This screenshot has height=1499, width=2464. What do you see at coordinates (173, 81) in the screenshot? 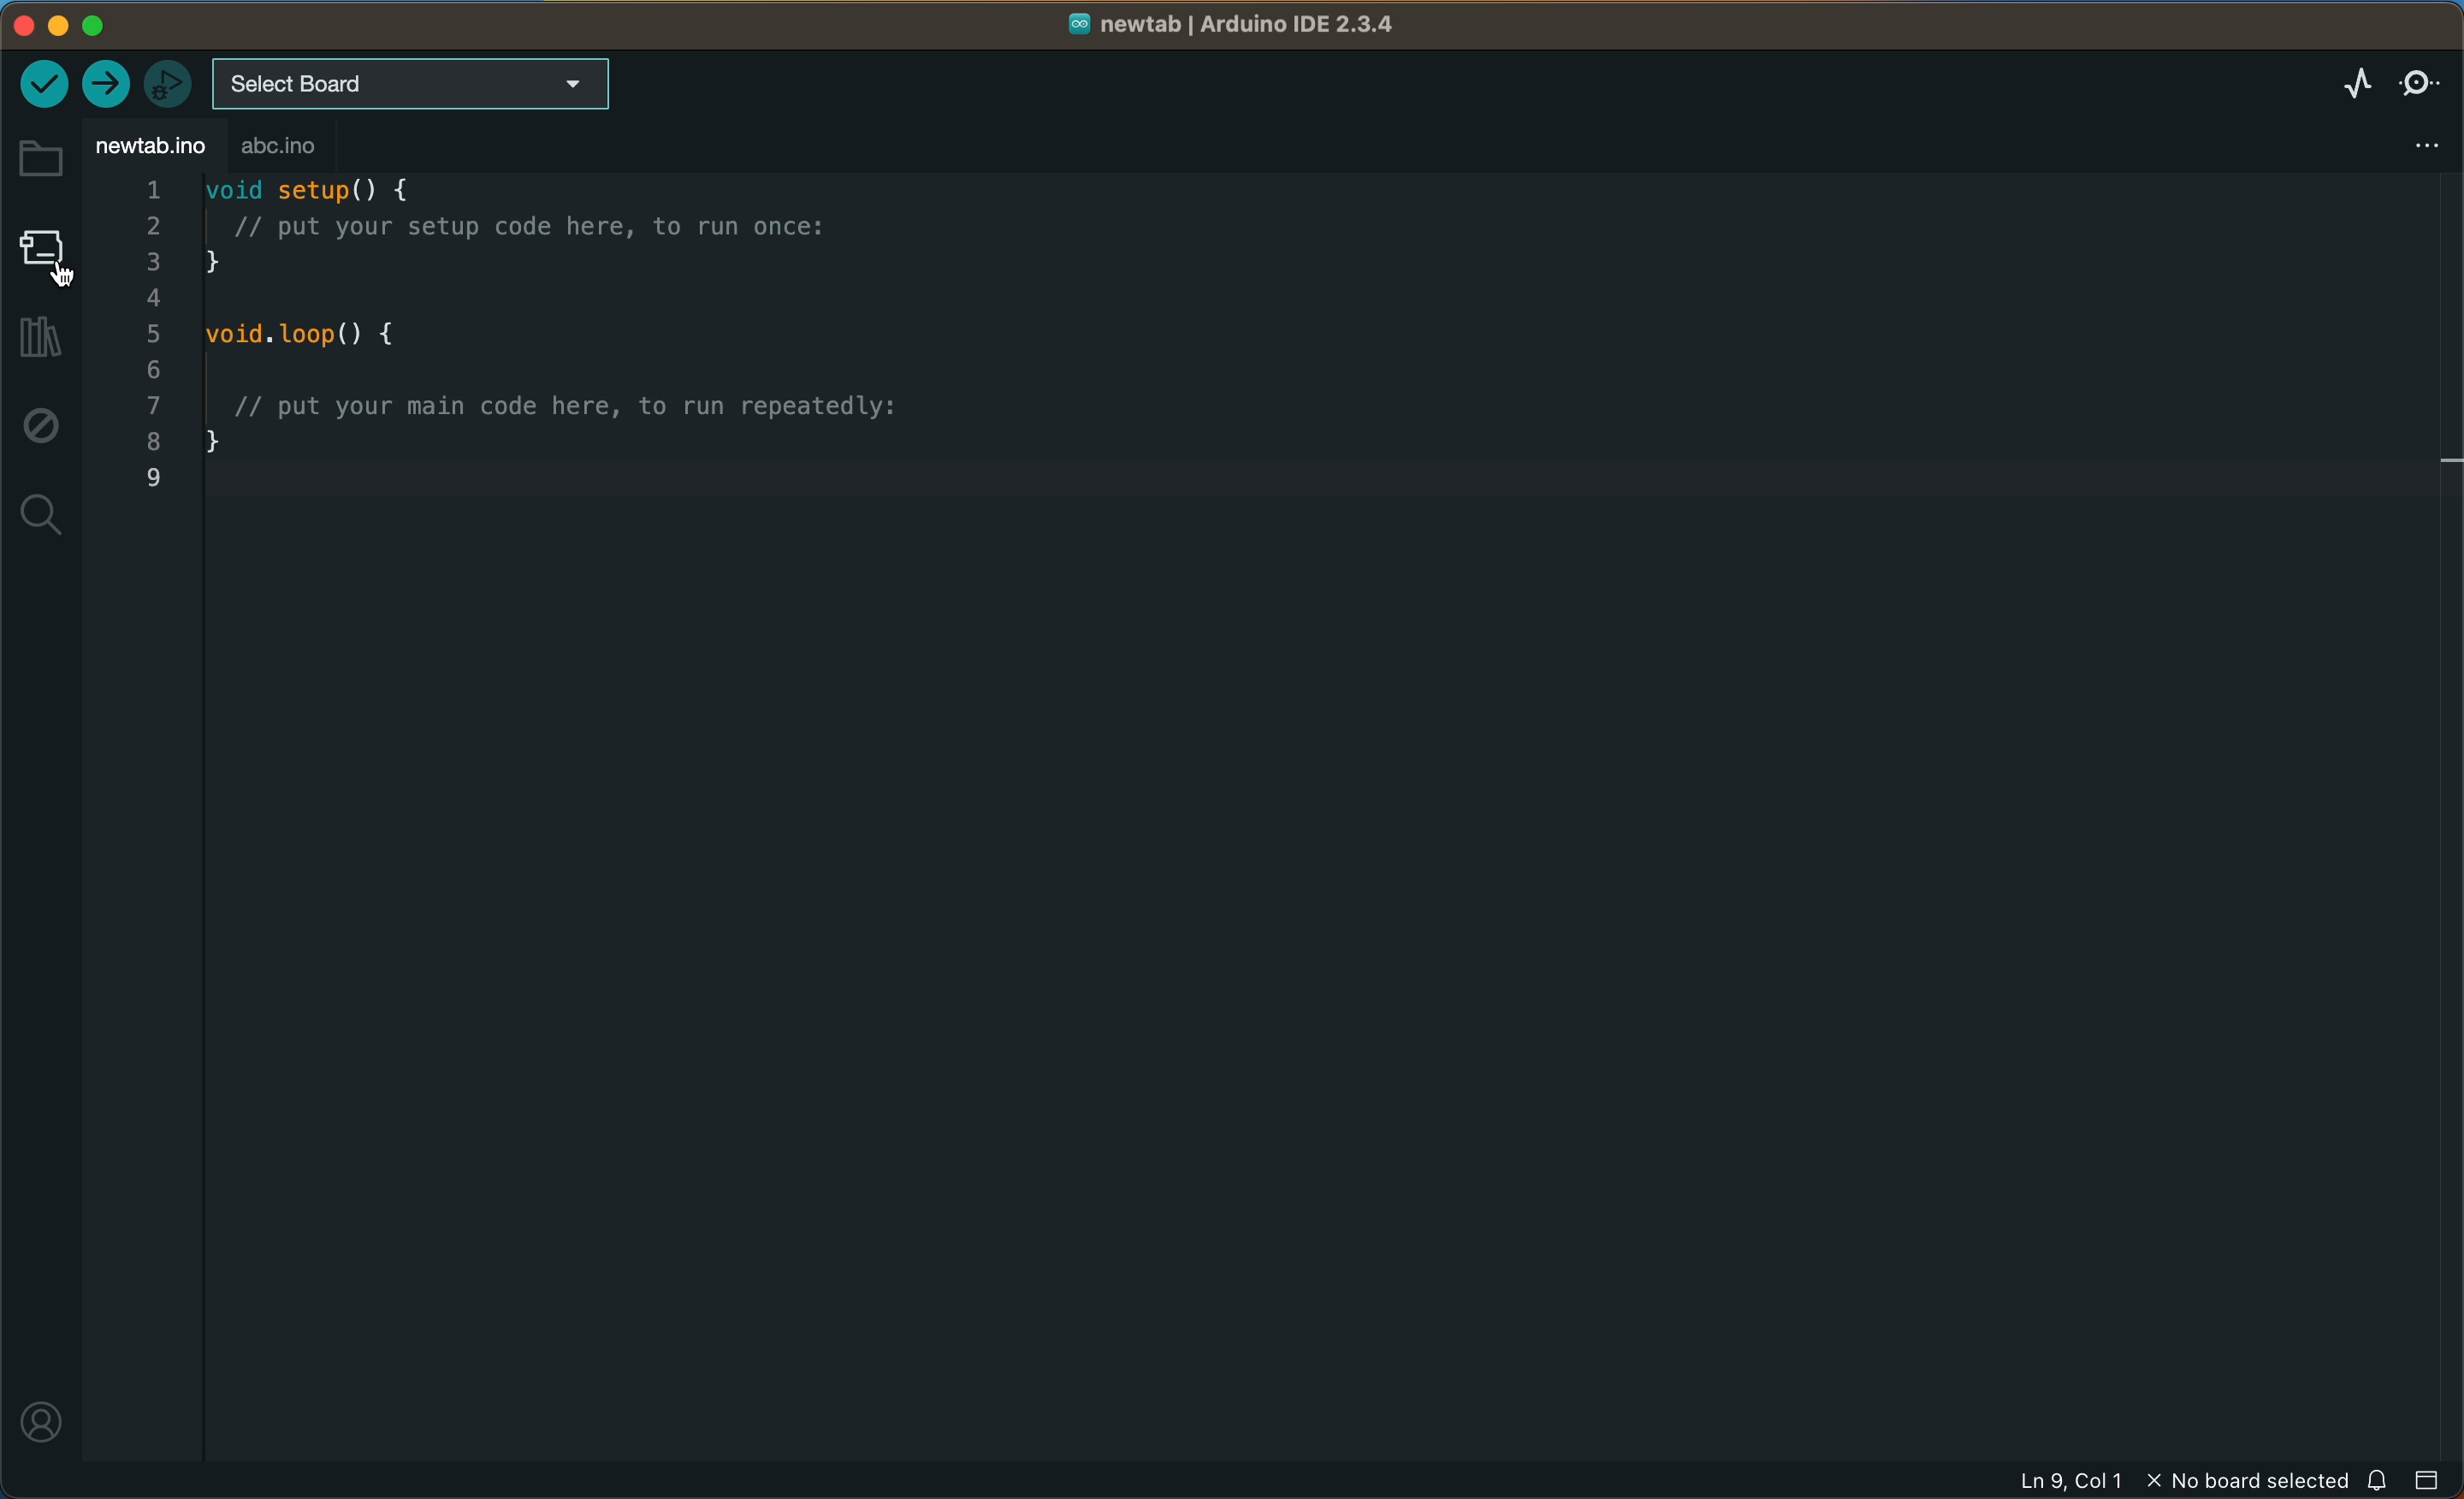
I see `debugger` at bounding box center [173, 81].